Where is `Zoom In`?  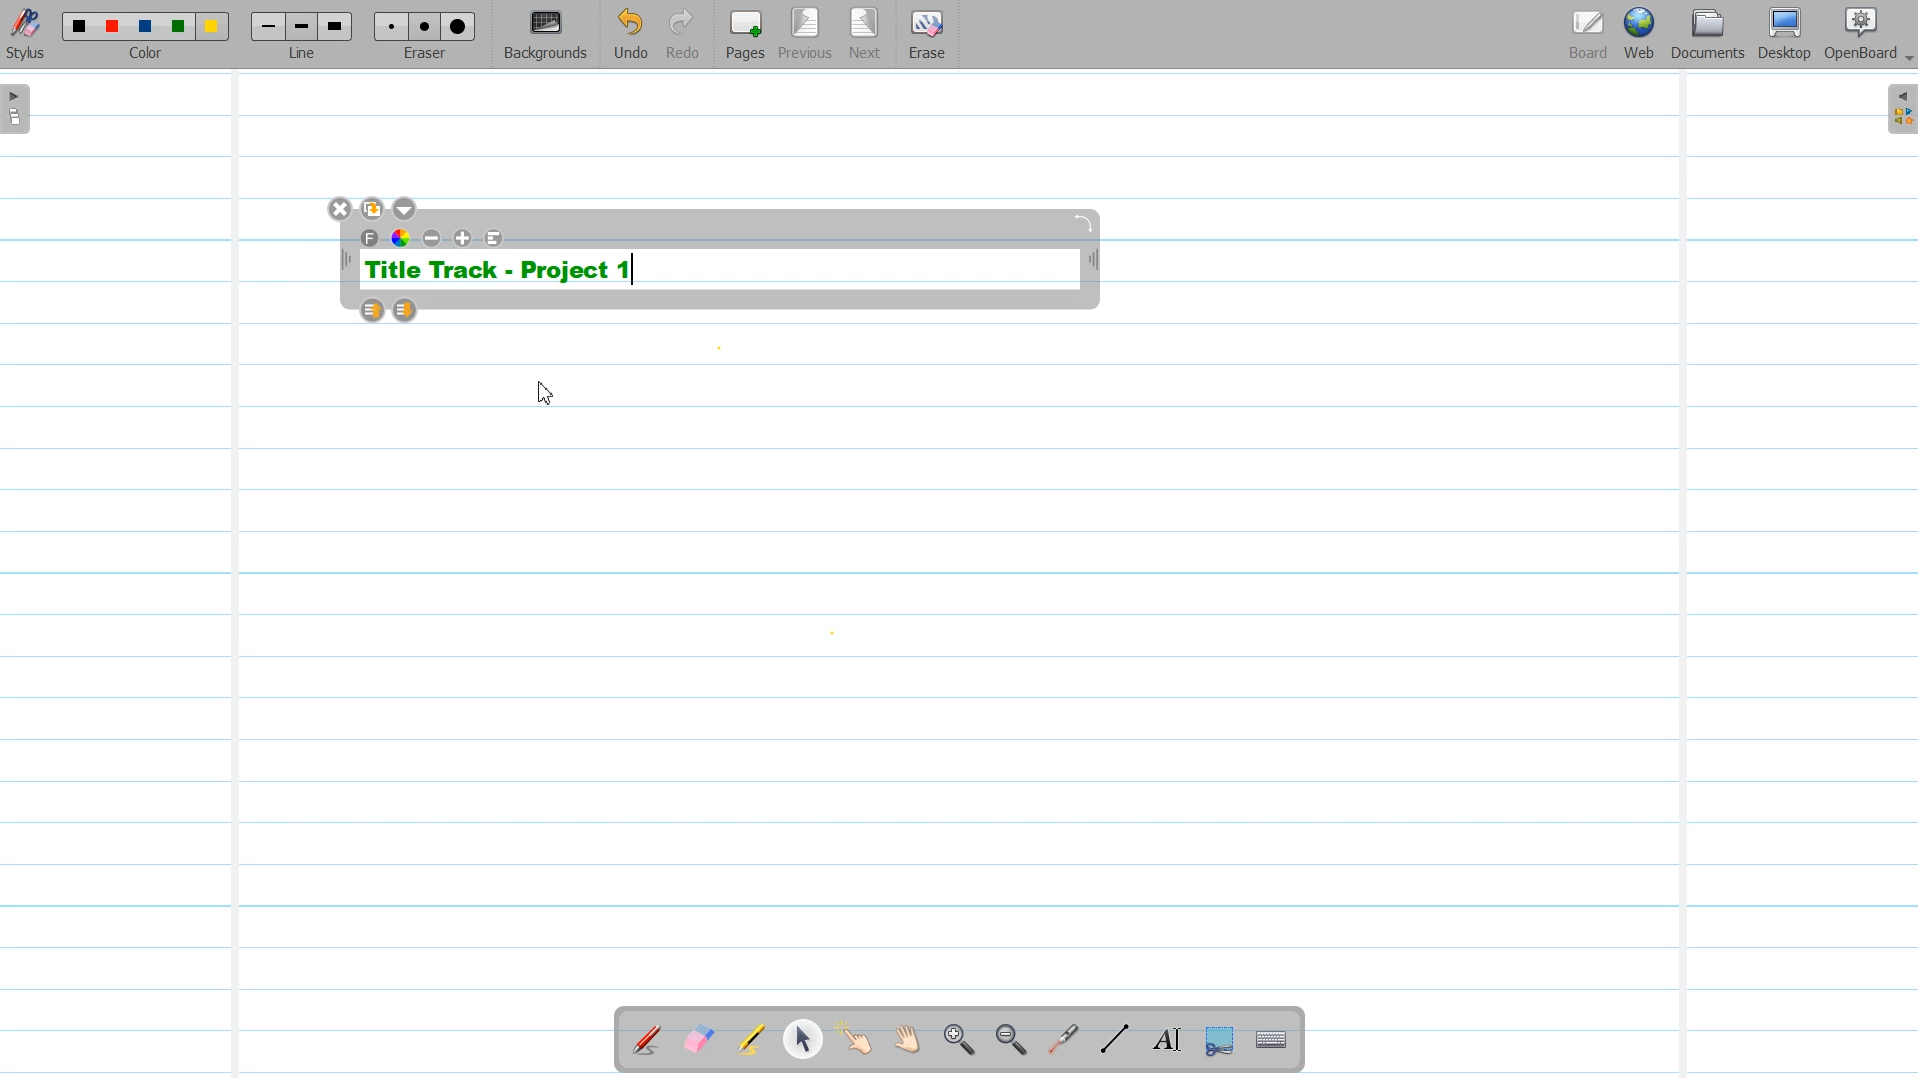 Zoom In is located at coordinates (958, 1041).